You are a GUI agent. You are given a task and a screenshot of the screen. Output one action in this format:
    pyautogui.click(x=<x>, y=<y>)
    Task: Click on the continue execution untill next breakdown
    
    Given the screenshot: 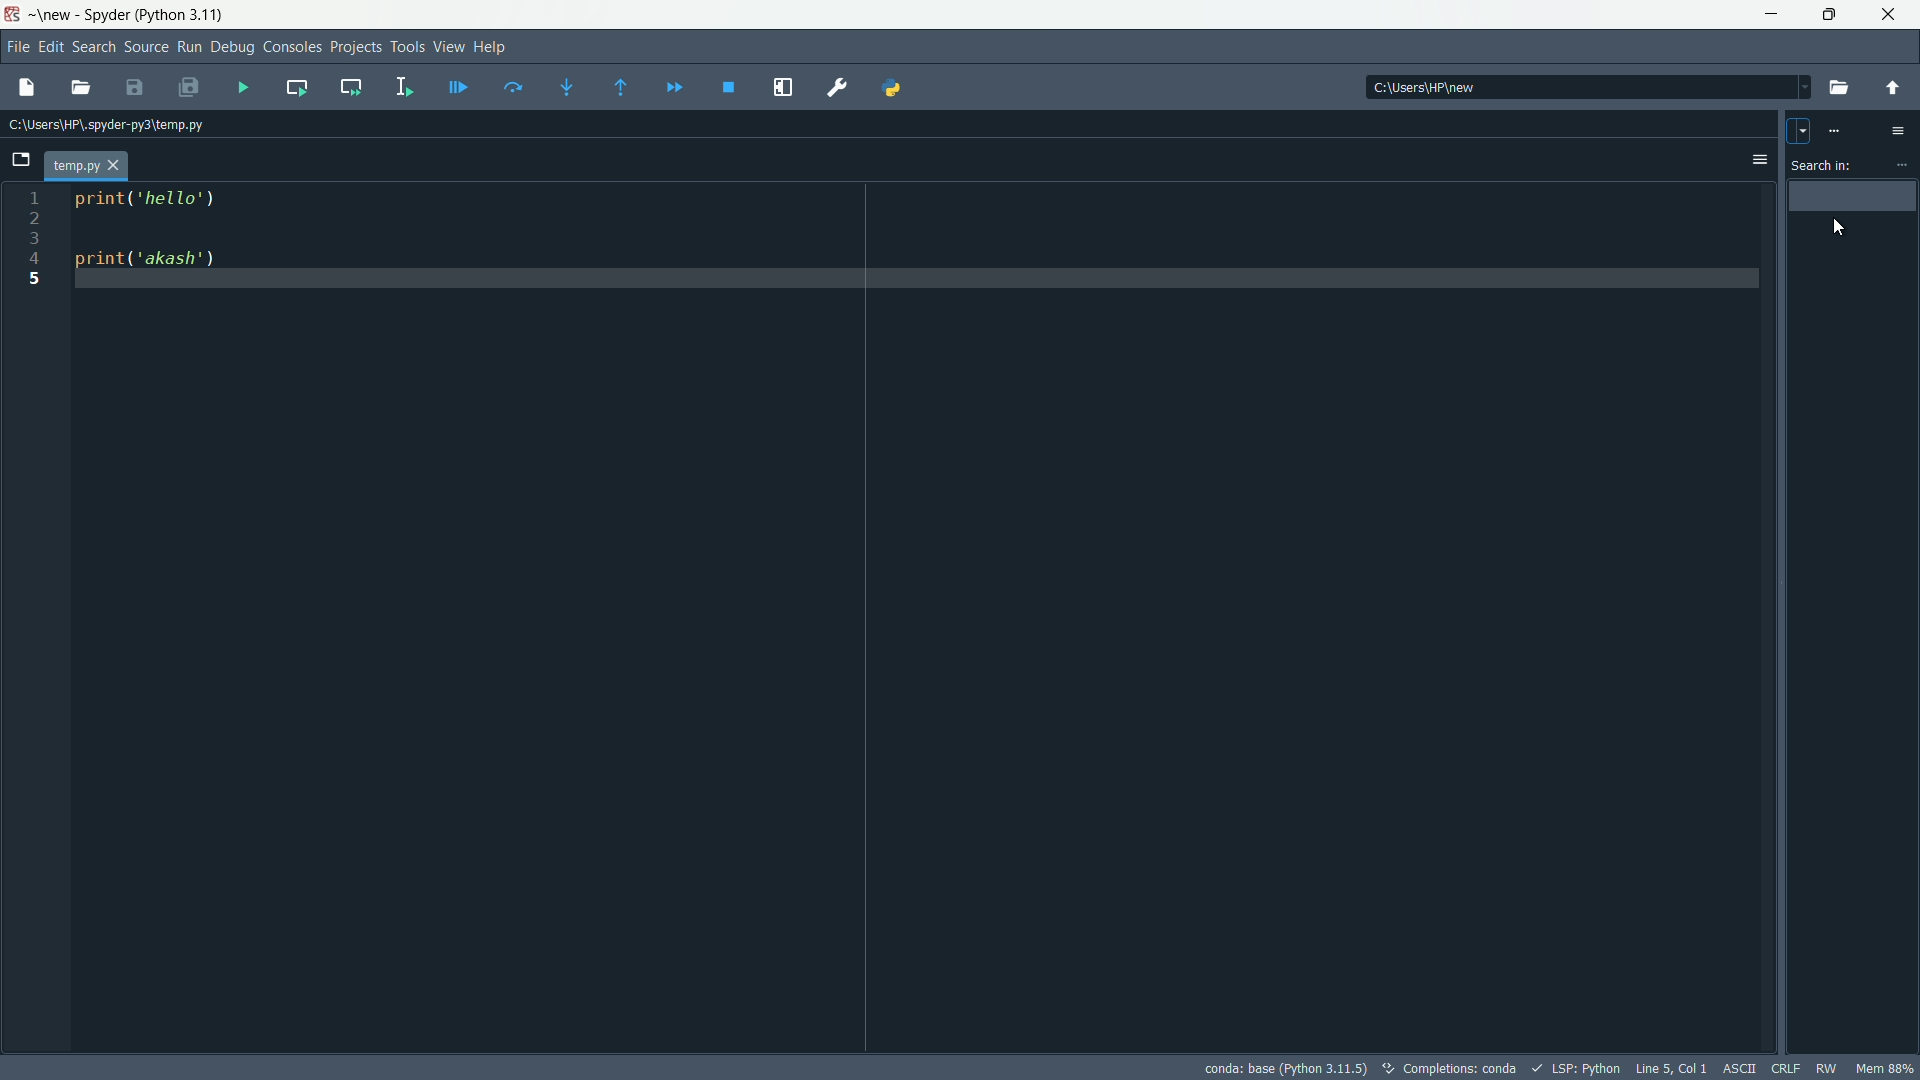 What is the action you would take?
    pyautogui.click(x=674, y=90)
    